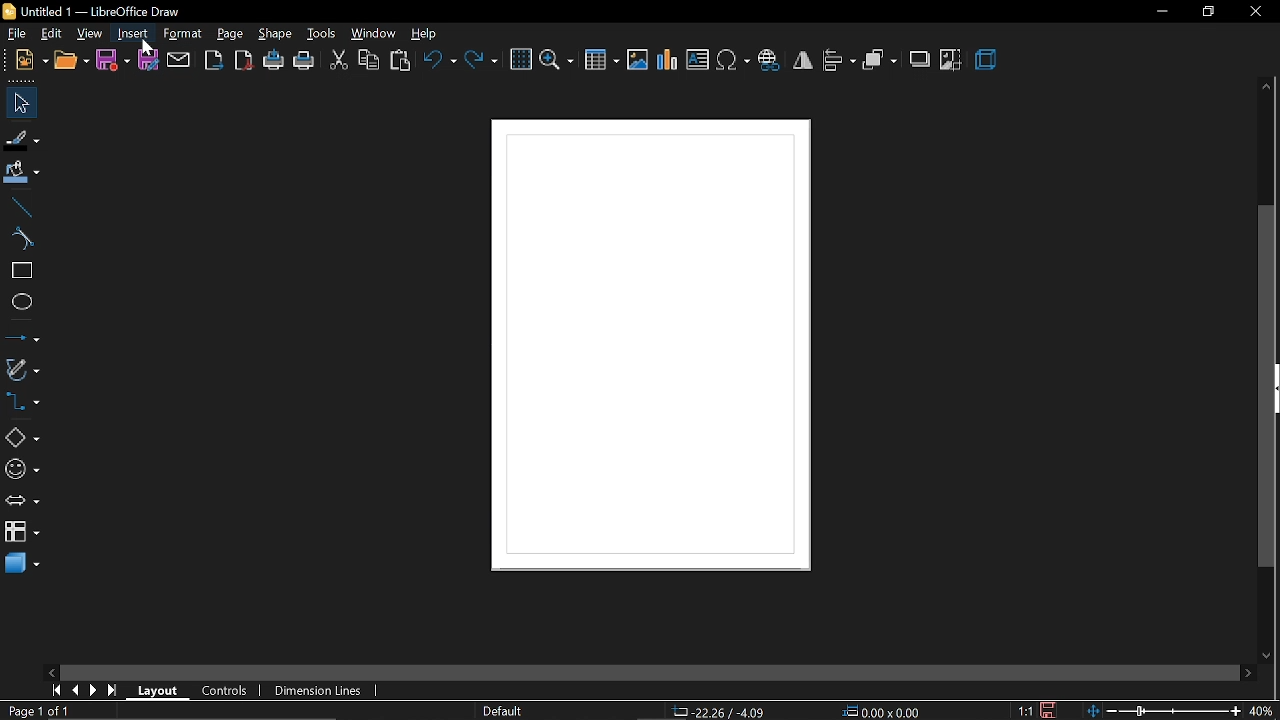  I want to click on arrows, so click(22, 501).